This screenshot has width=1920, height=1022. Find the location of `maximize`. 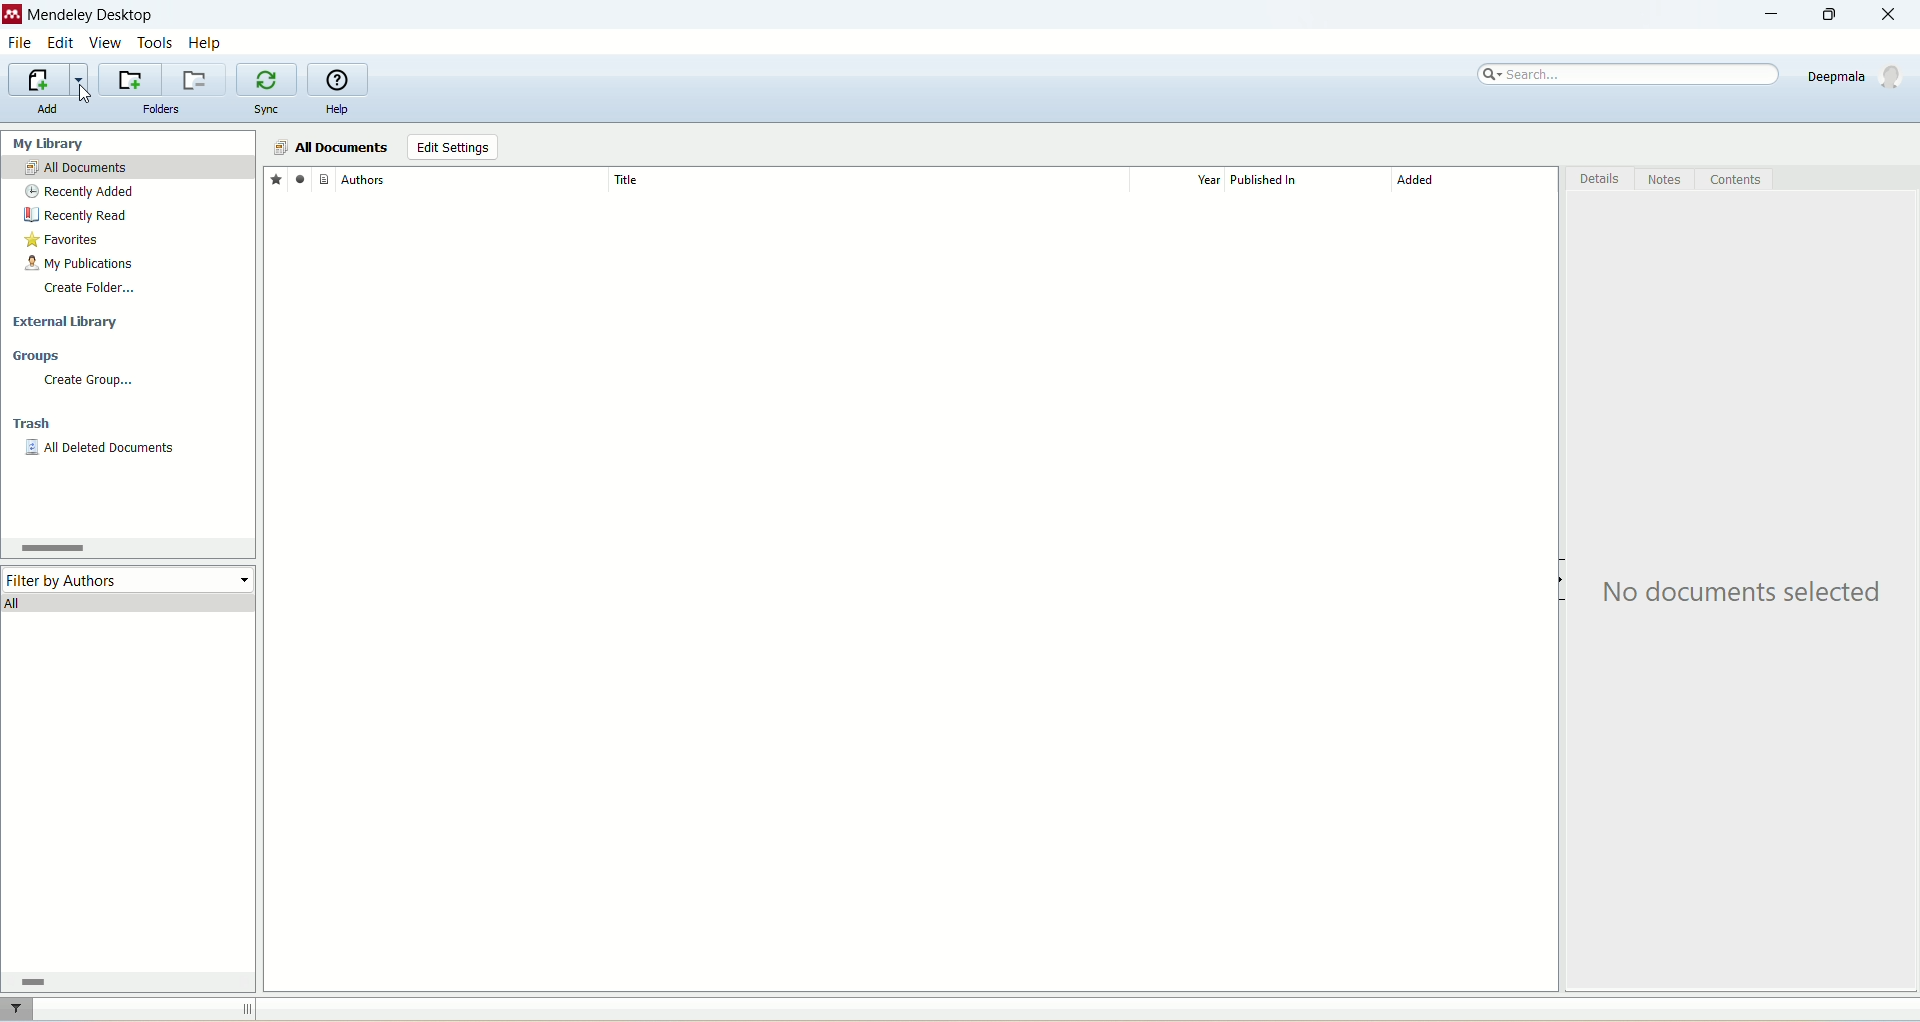

maximize is located at coordinates (1825, 15).